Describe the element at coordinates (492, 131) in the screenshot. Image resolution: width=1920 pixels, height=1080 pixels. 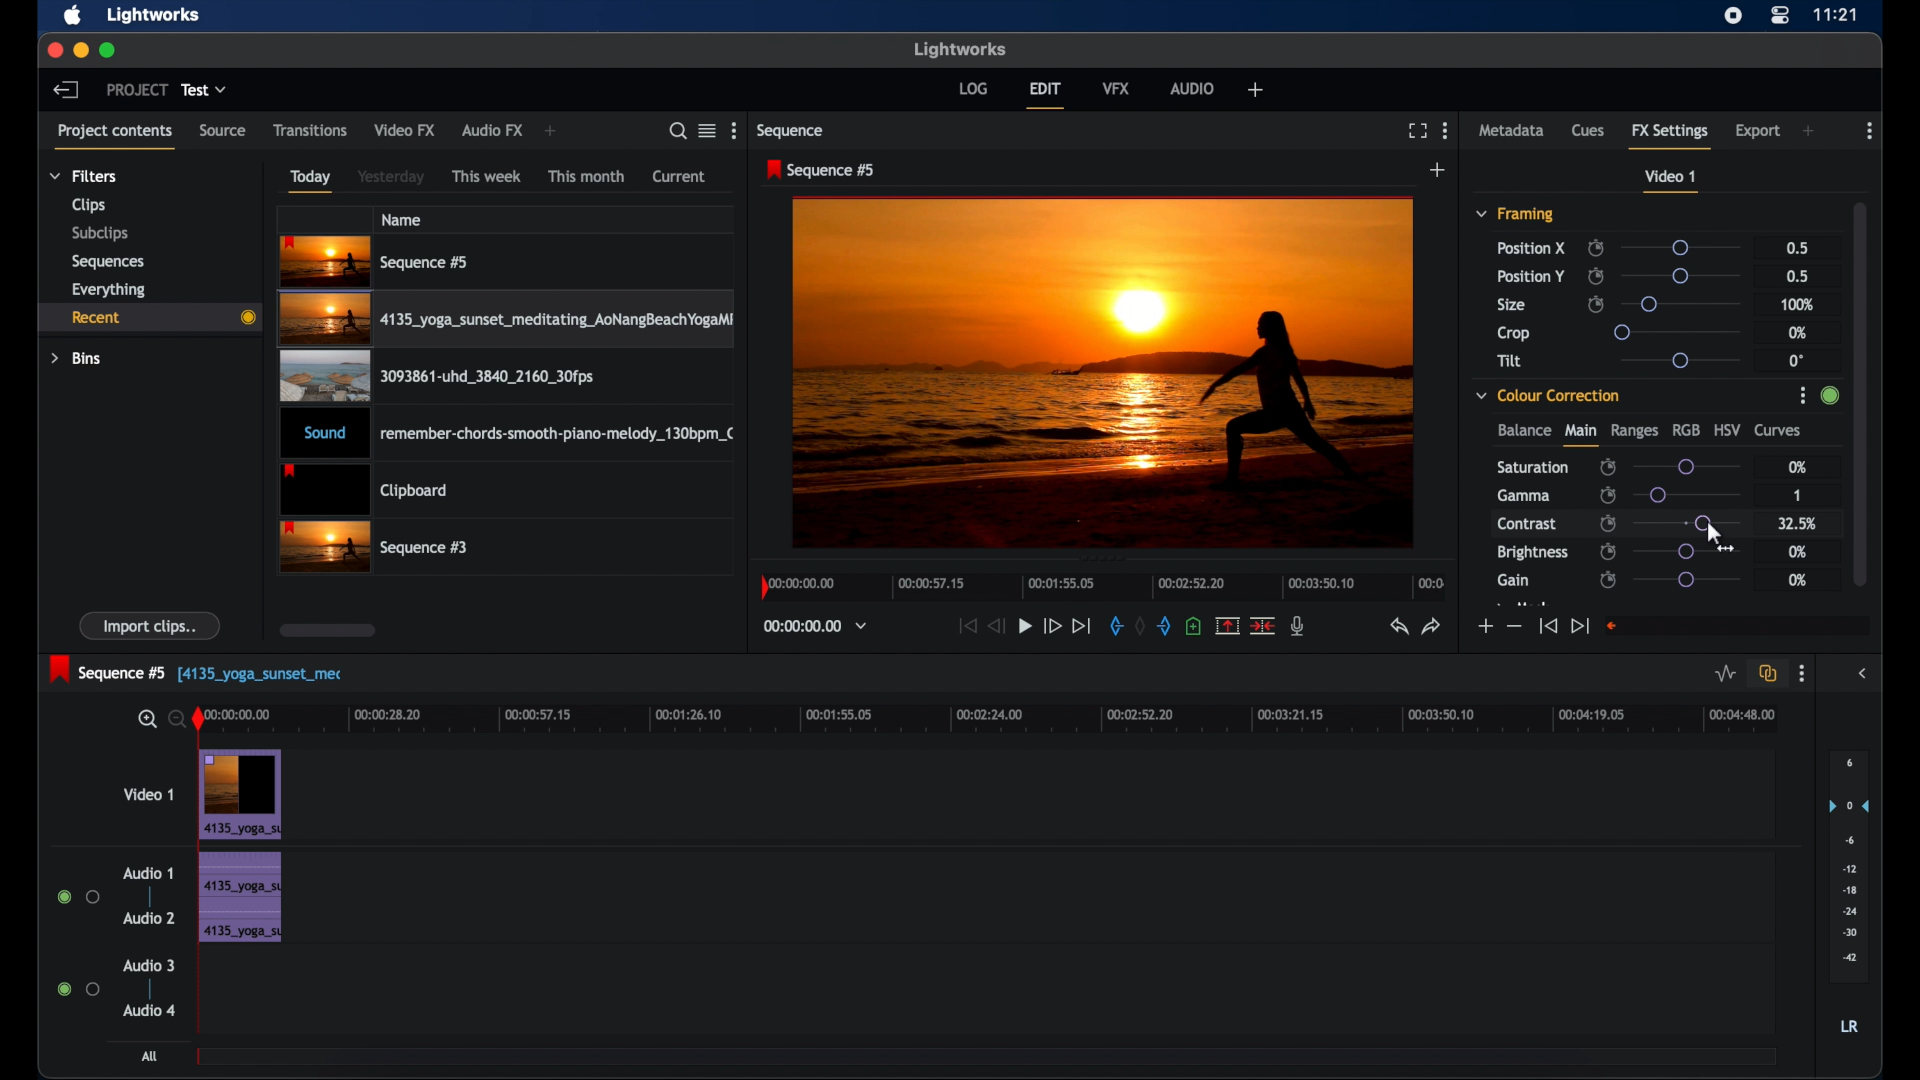
I see `audio fx` at that location.